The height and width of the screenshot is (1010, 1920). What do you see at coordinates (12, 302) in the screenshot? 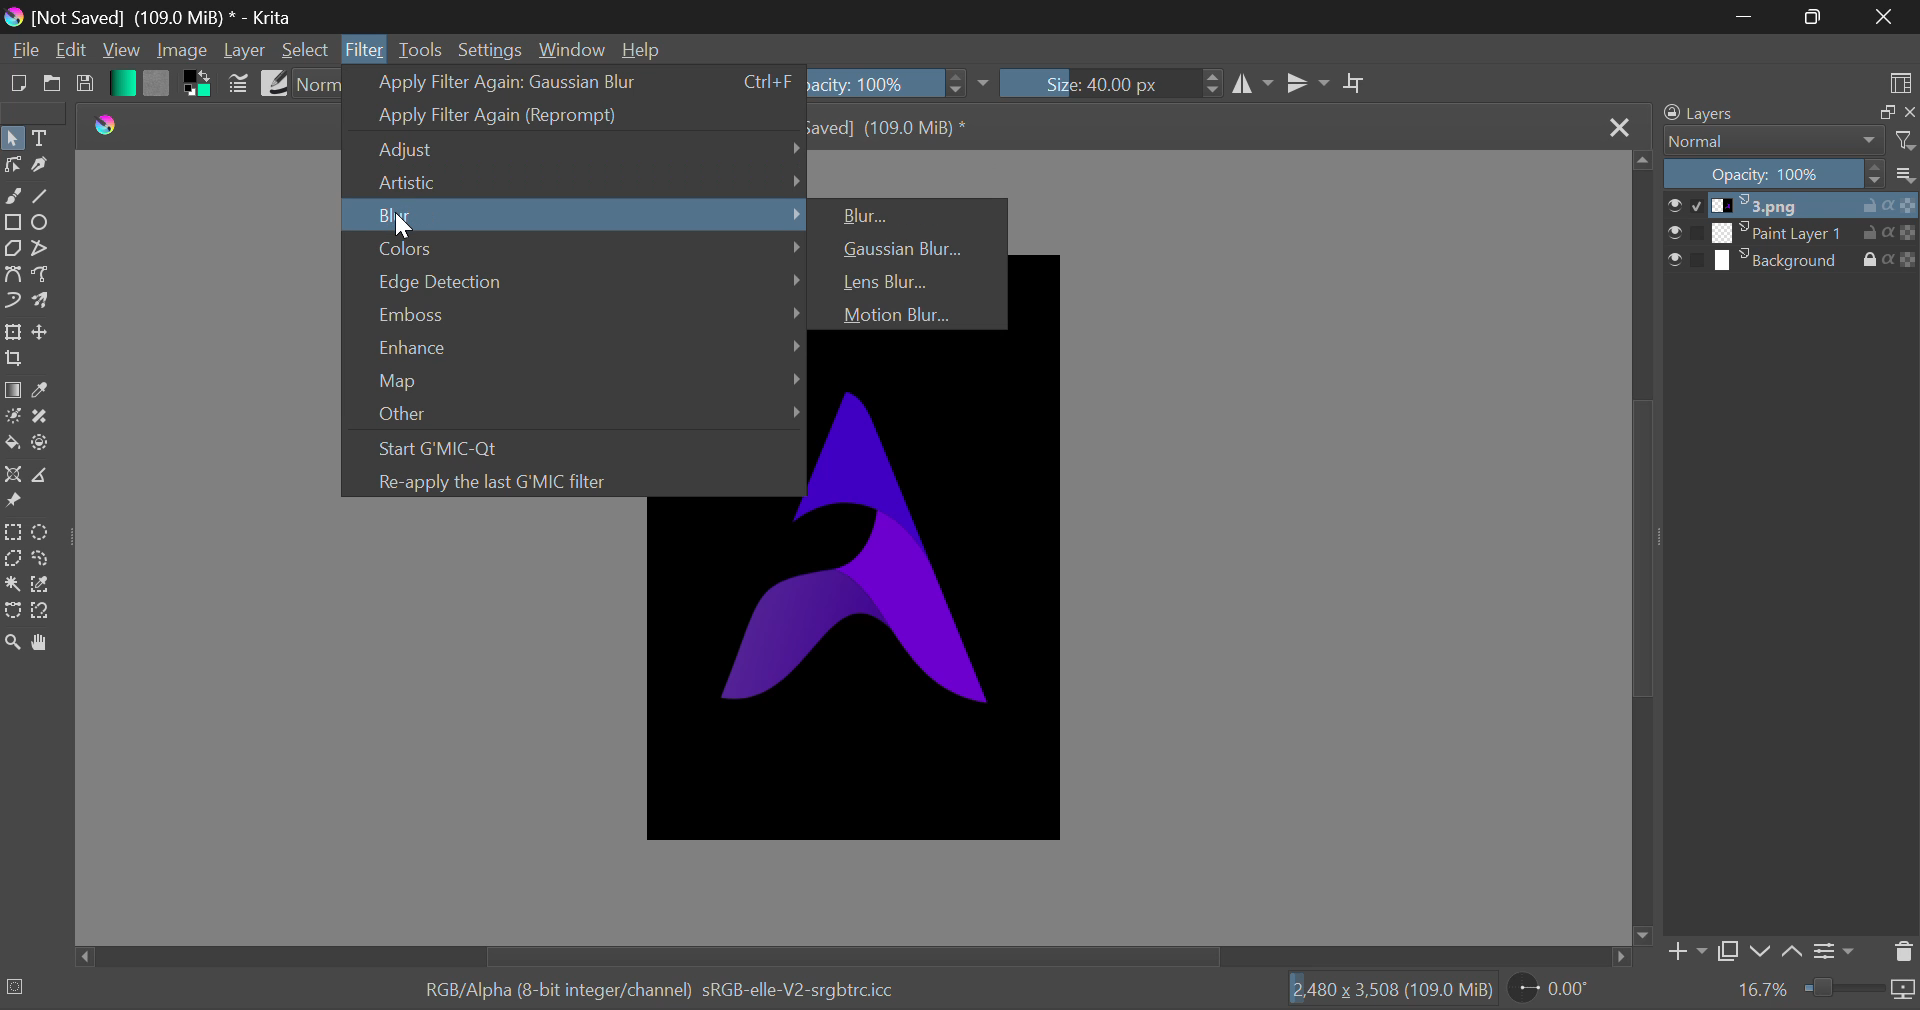
I see `Dynamic Brush` at bounding box center [12, 302].